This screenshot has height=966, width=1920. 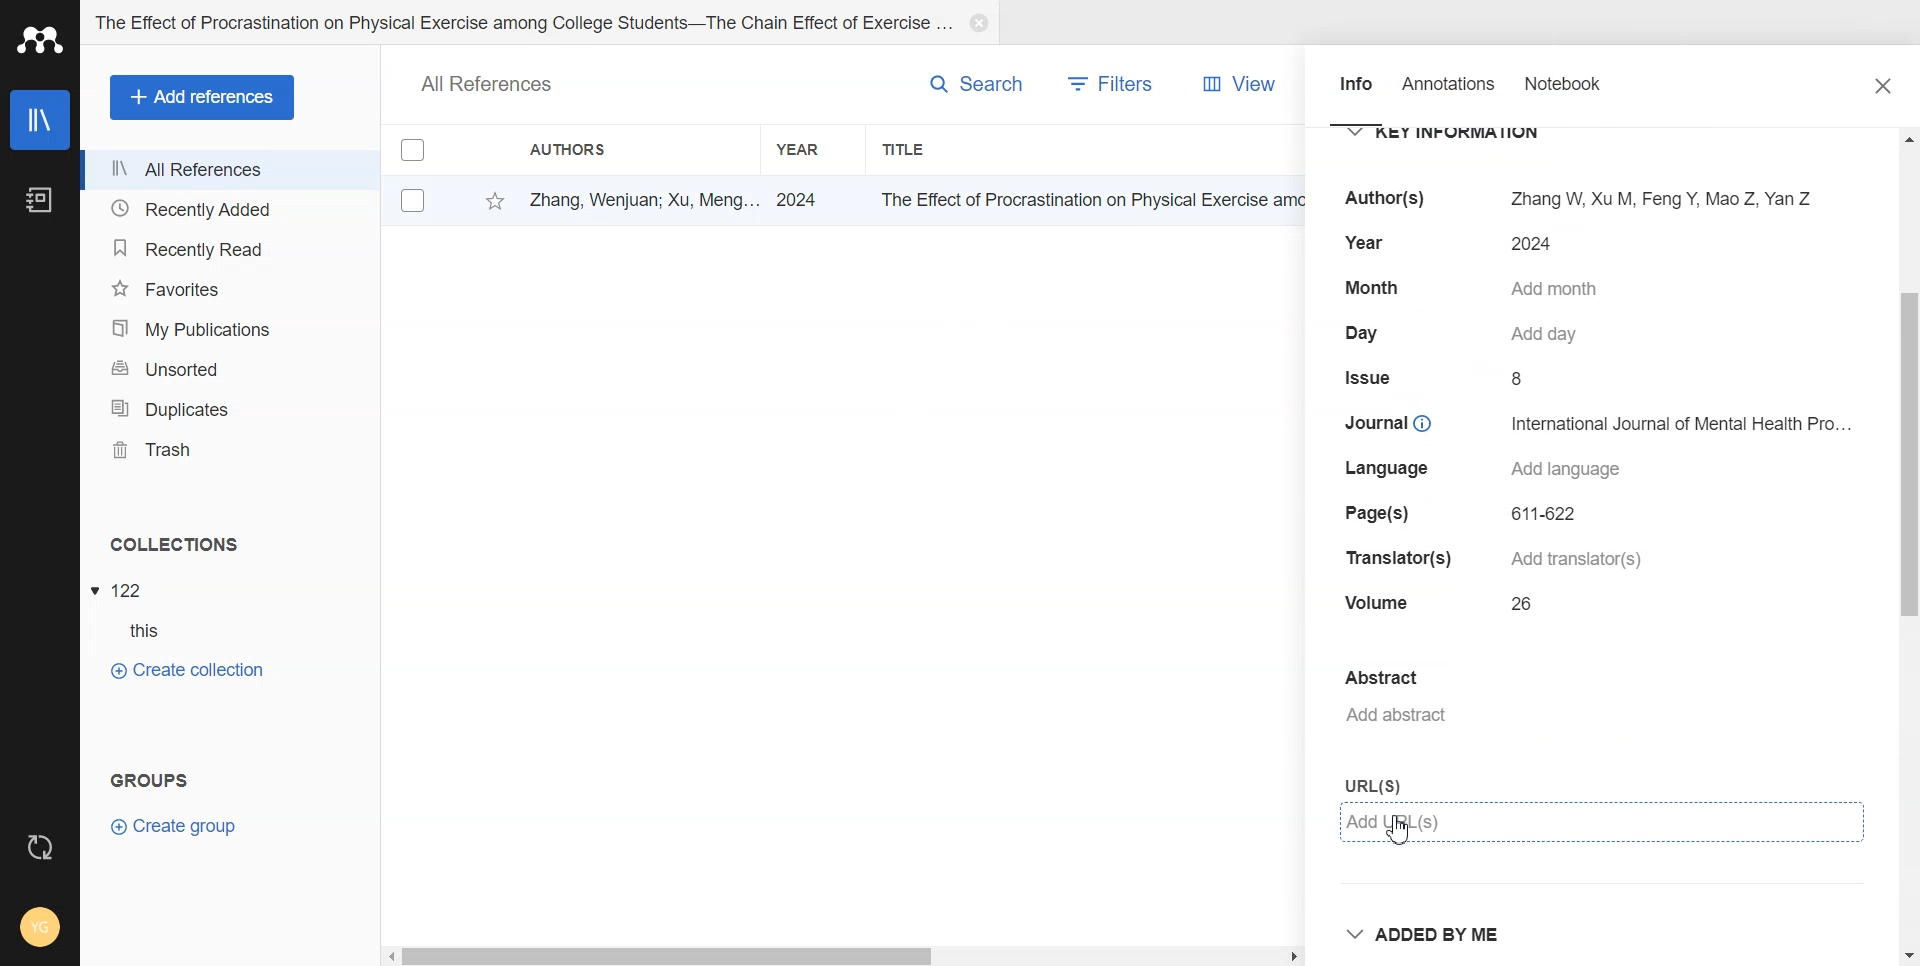 What do you see at coordinates (1565, 718) in the screenshot?
I see `Add Abstract` at bounding box center [1565, 718].